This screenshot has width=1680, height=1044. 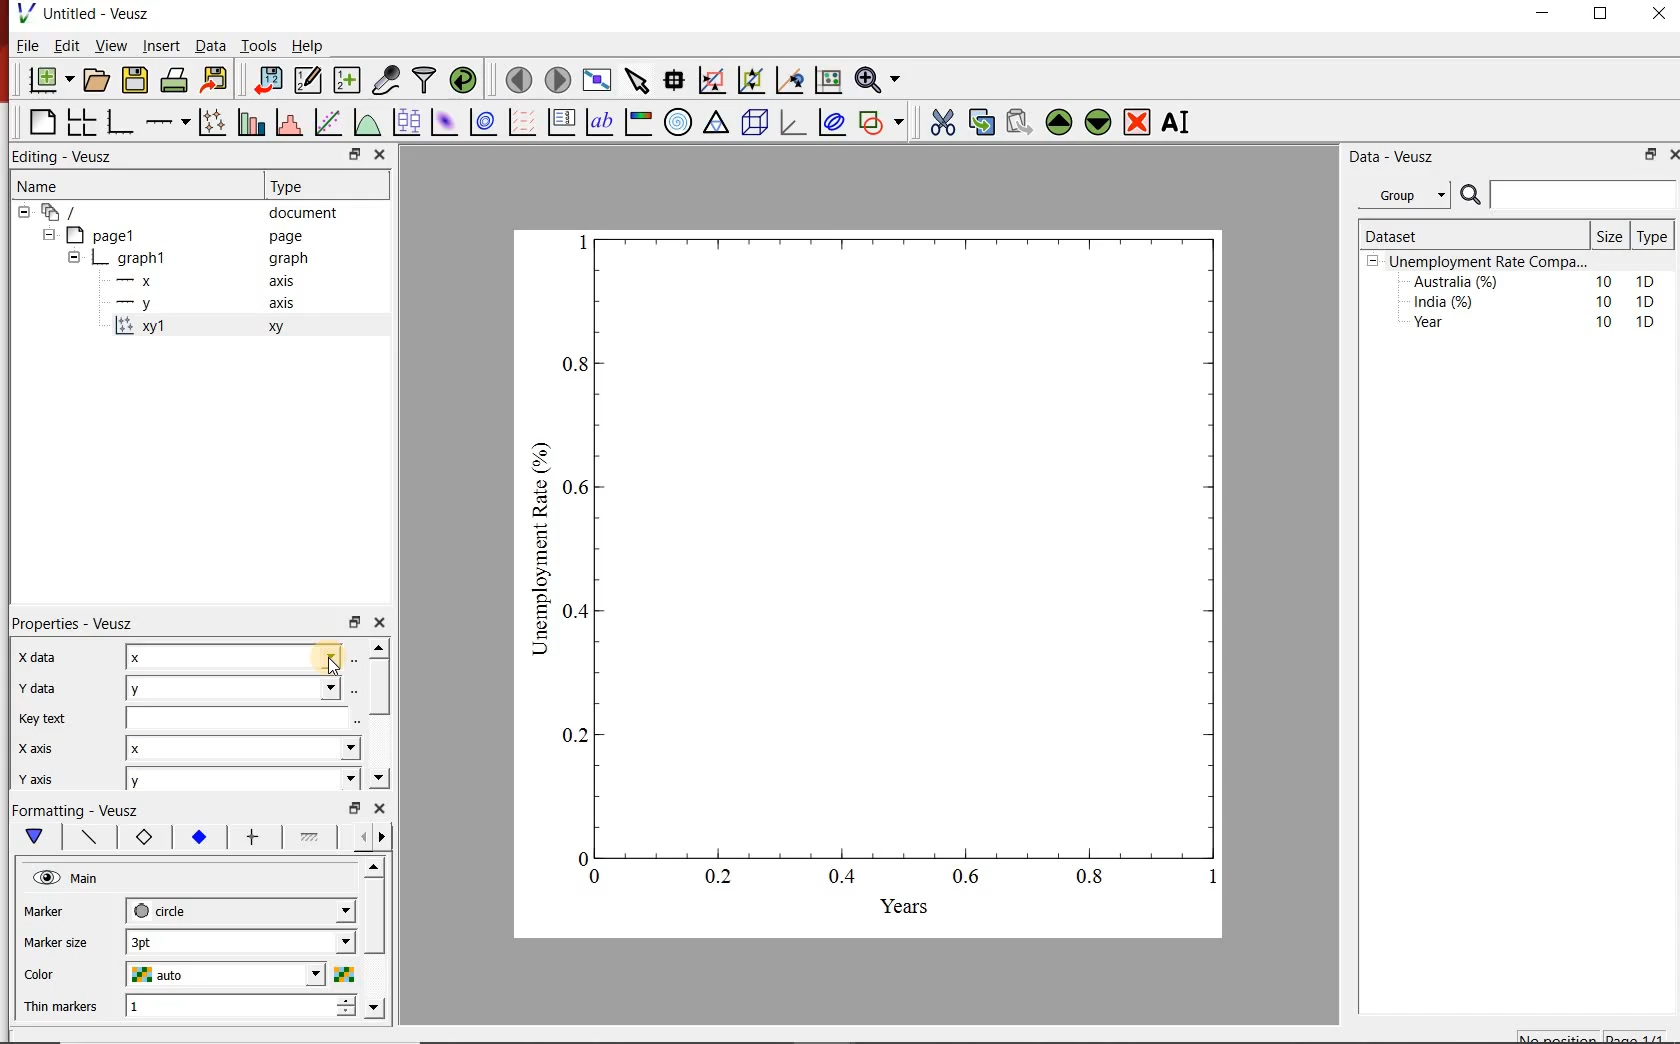 What do you see at coordinates (980, 122) in the screenshot?
I see `copy the widgets` at bounding box center [980, 122].